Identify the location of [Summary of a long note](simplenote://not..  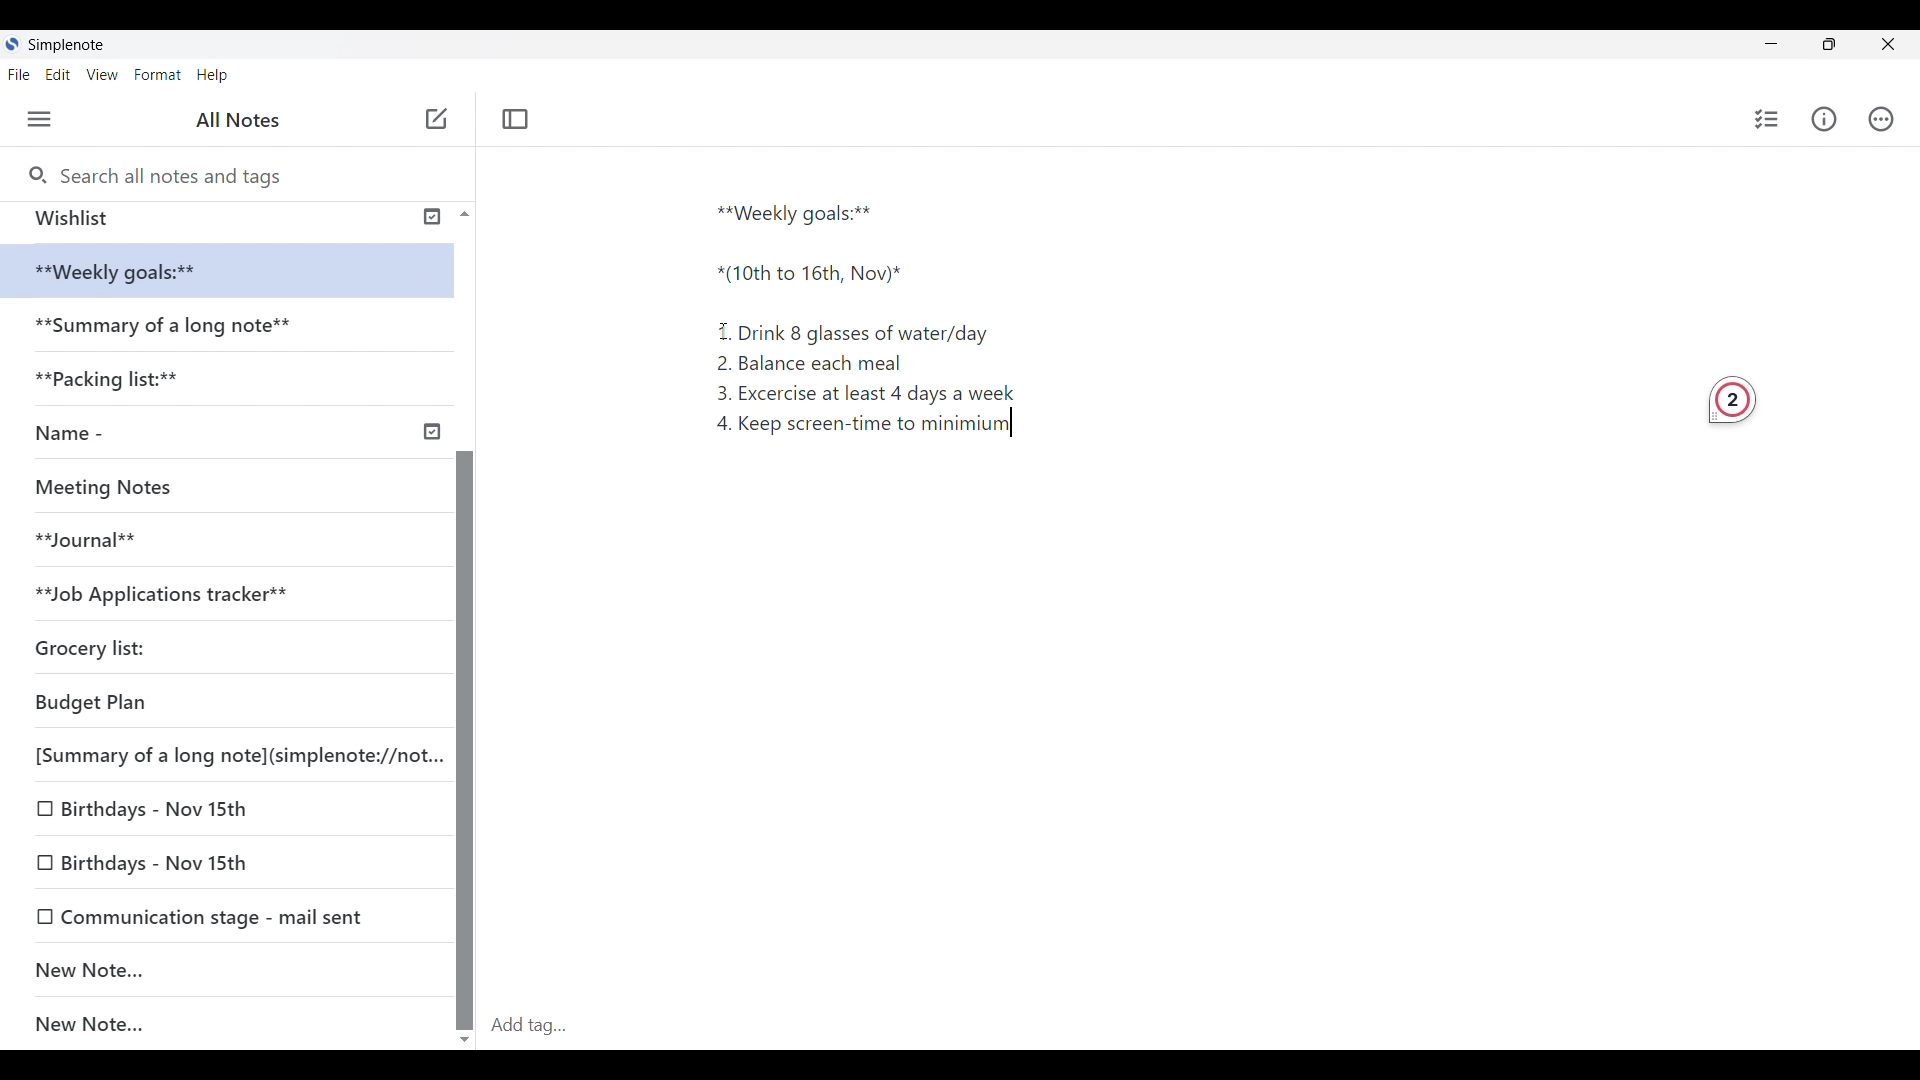
(226, 754).